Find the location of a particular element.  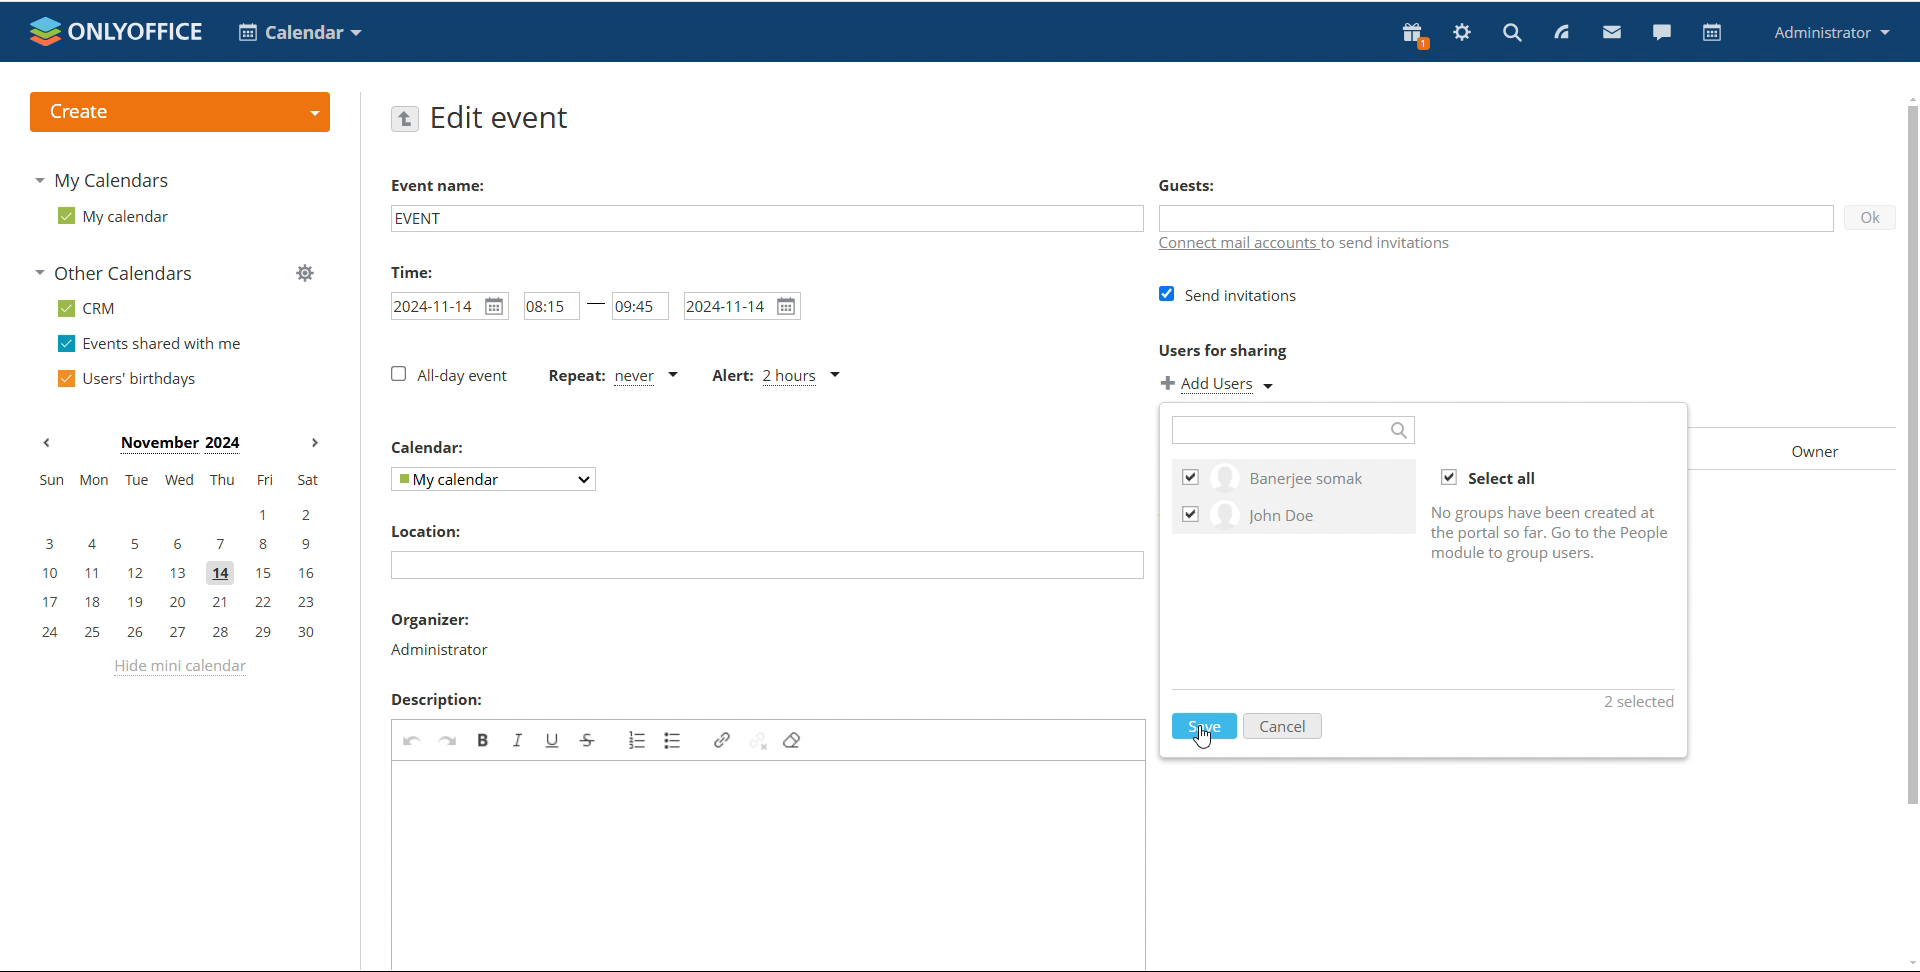

edit event is located at coordinates (506, 119).